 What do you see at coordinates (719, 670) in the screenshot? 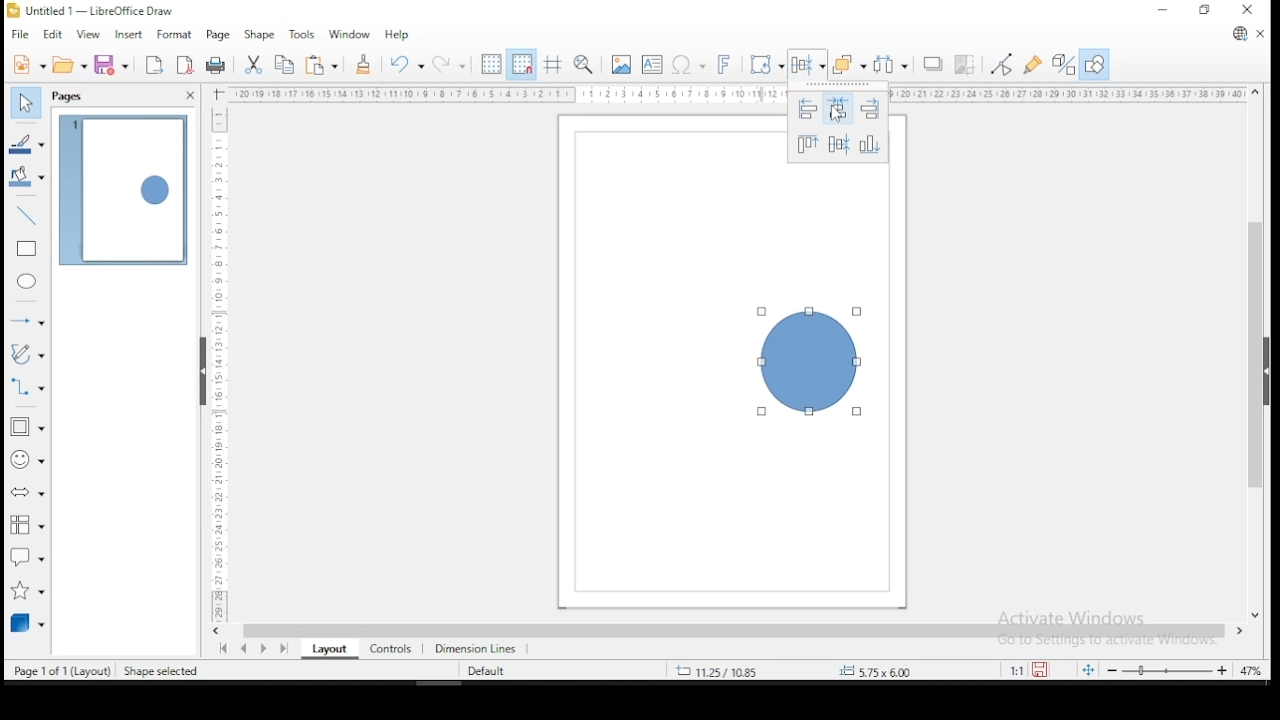
I see `11.25/4.75` at bounding box center [719, 670].